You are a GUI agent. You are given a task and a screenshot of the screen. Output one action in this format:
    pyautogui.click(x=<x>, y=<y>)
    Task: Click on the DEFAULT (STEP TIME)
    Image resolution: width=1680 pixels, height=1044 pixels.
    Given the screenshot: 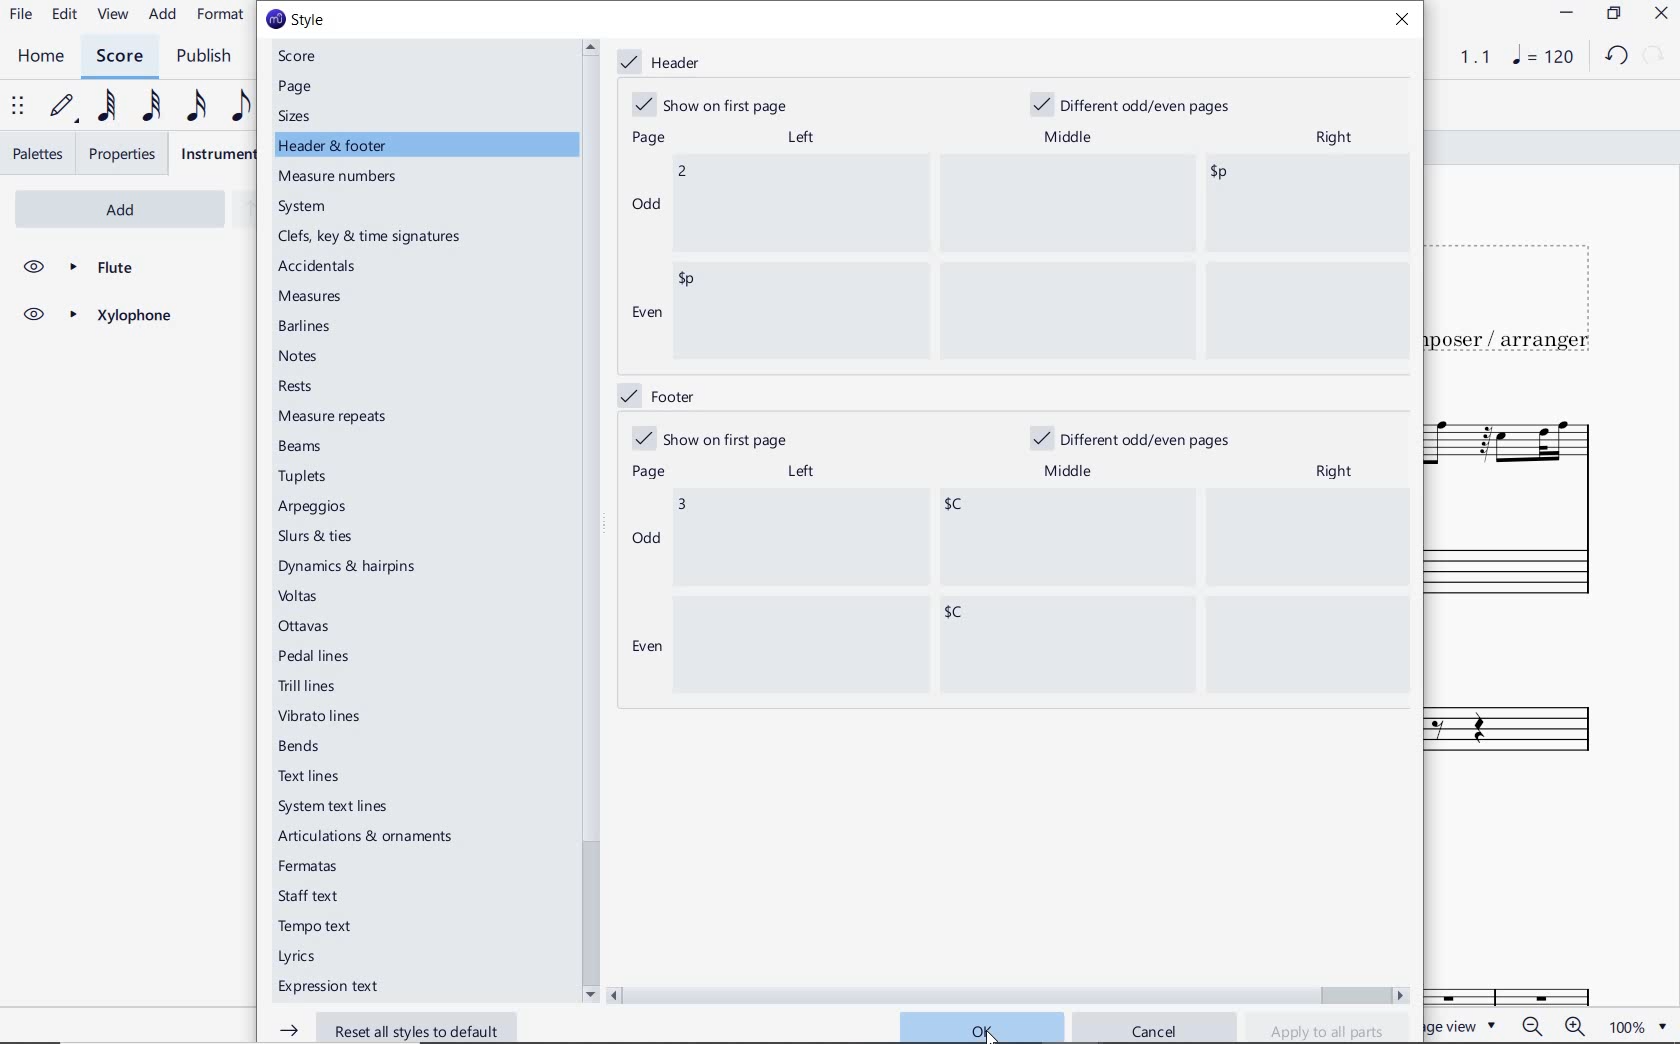 What is the action you would take?
    pyautogui.click(x=63, y=109)
    